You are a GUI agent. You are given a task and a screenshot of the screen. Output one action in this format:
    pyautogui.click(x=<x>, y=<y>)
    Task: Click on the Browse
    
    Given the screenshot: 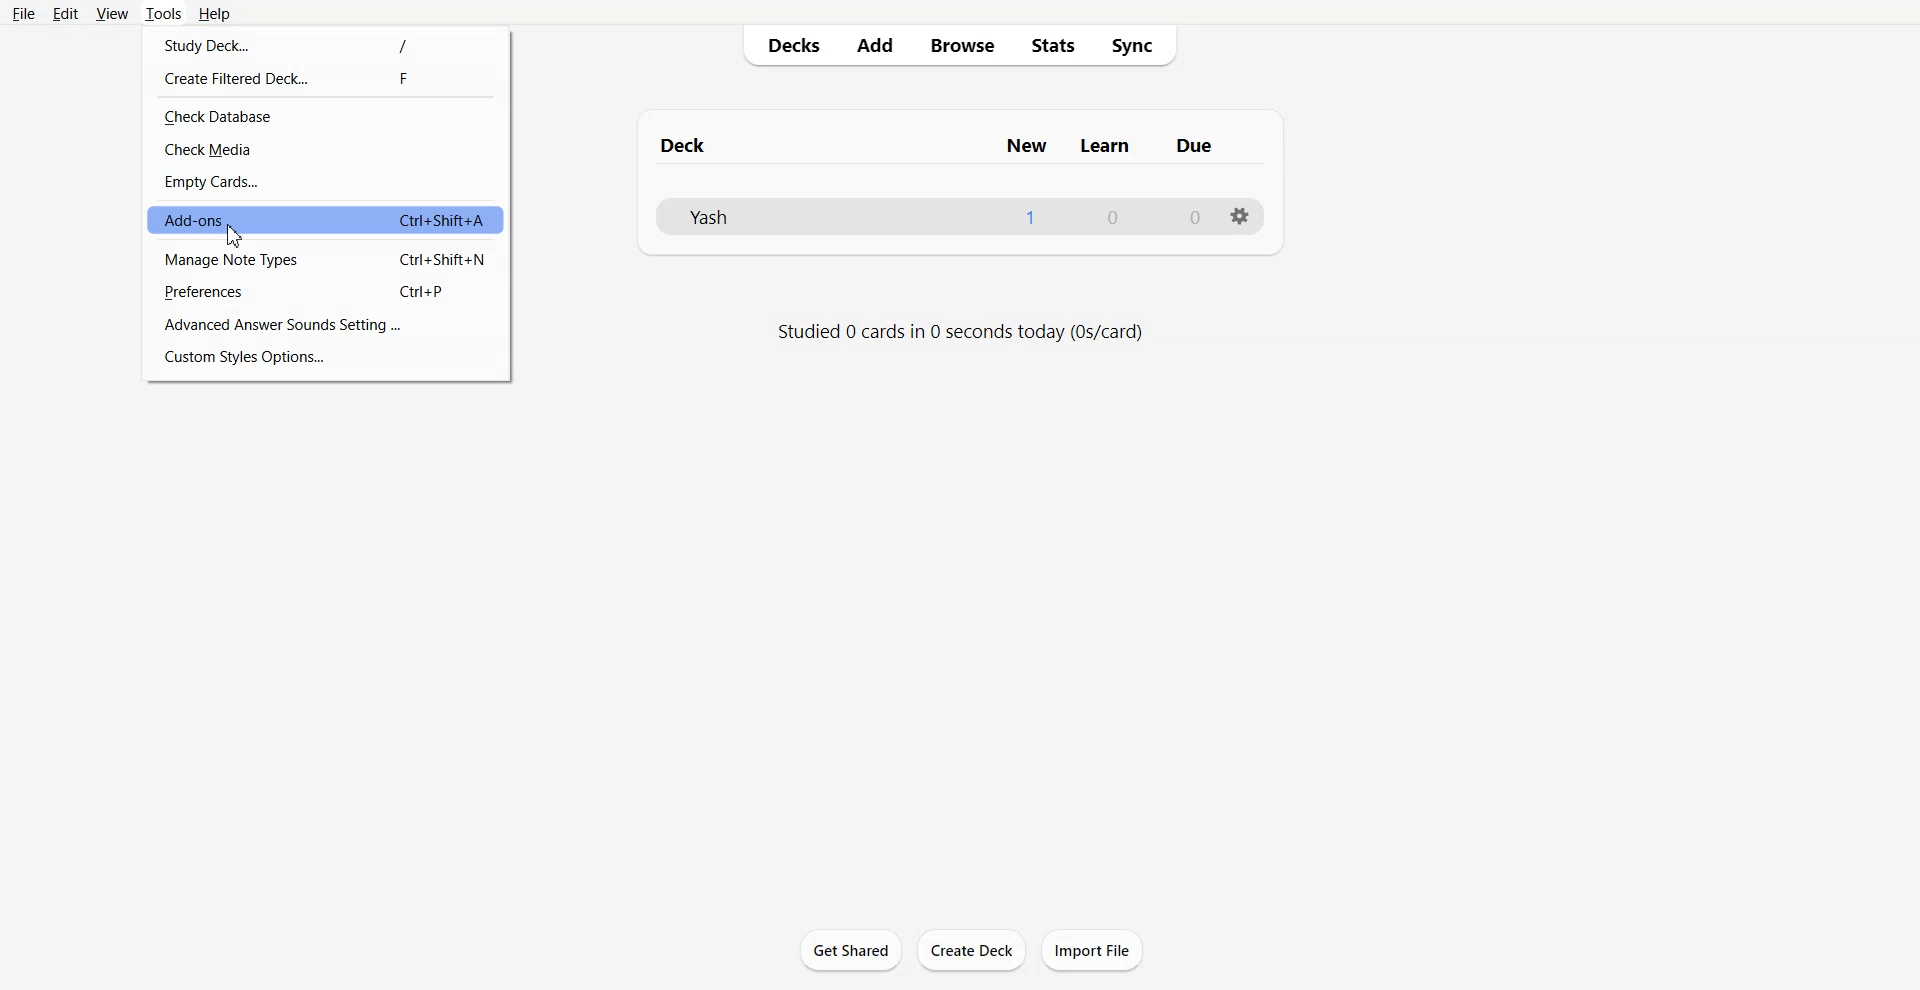 What is the action you would take?
    pyautogui.click(x=963, y=46)
    